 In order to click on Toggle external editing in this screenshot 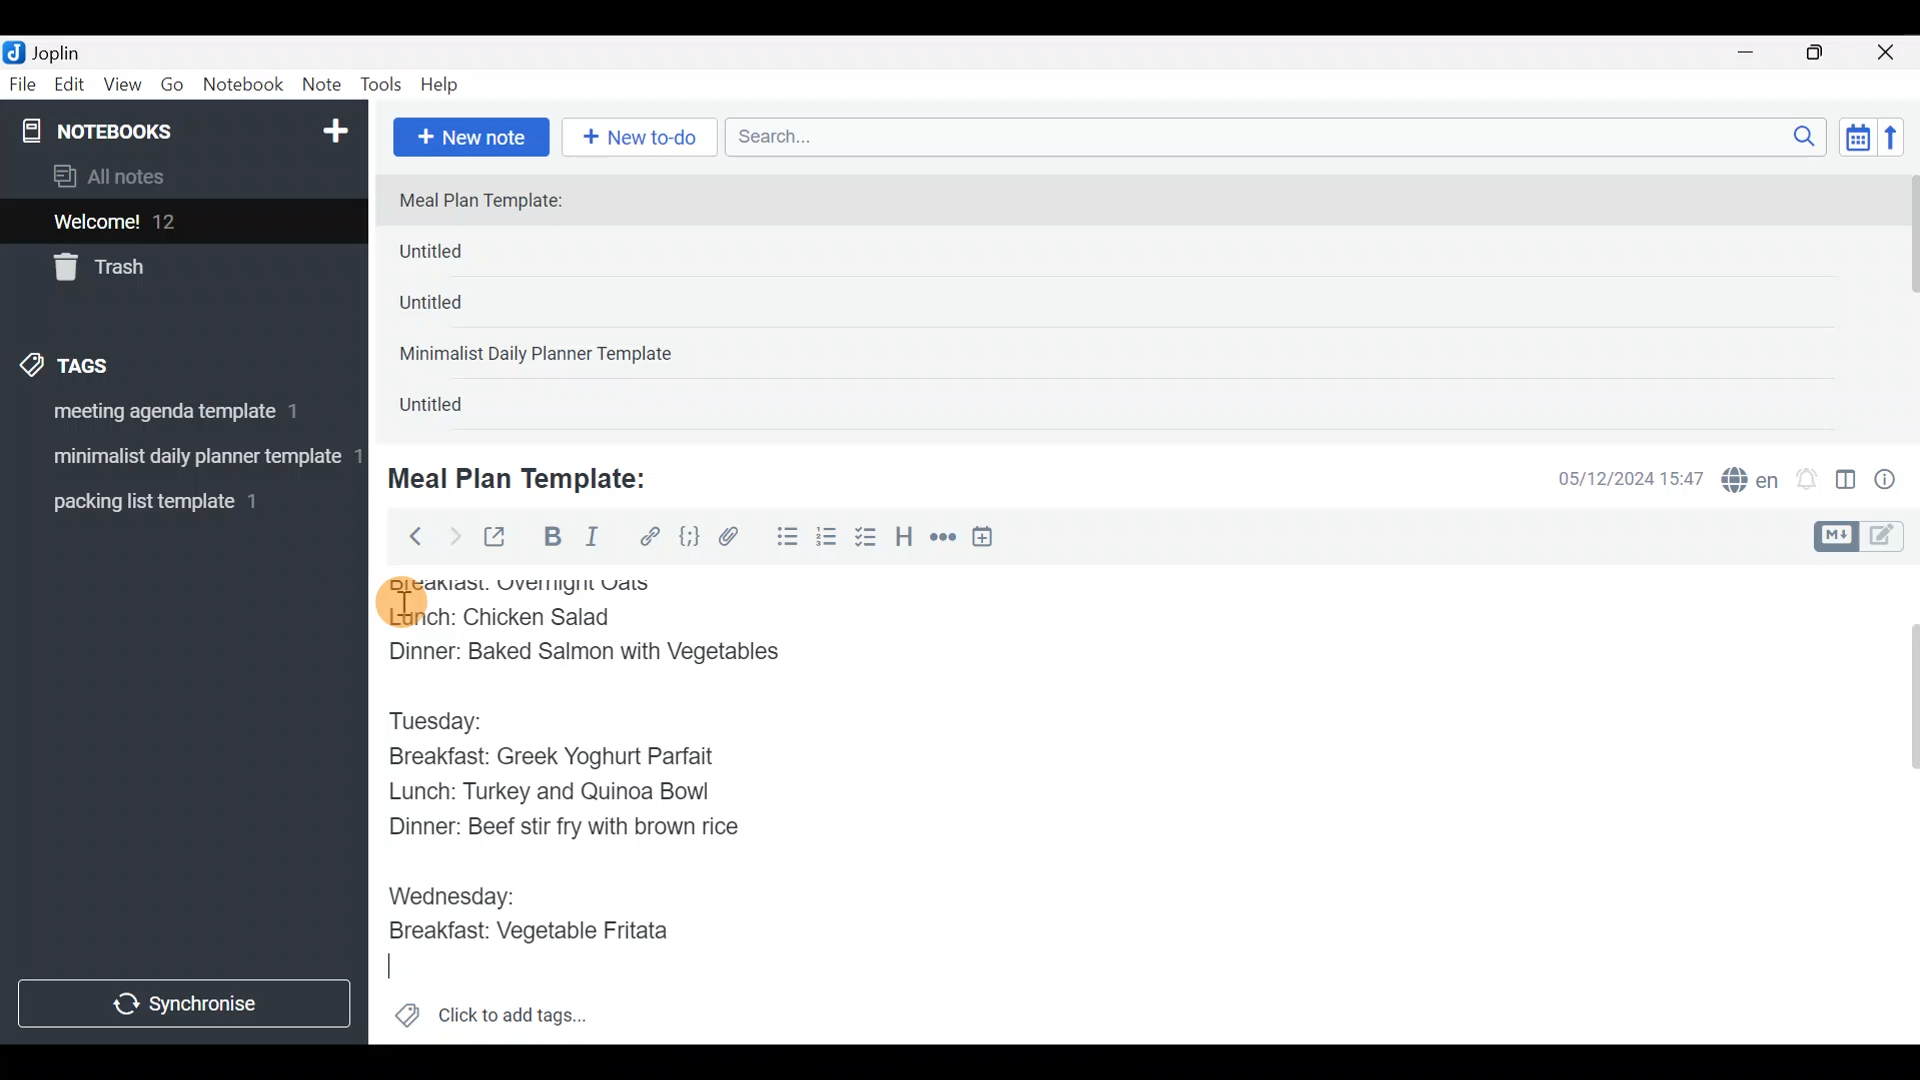, I will do `click(502, 538)`.